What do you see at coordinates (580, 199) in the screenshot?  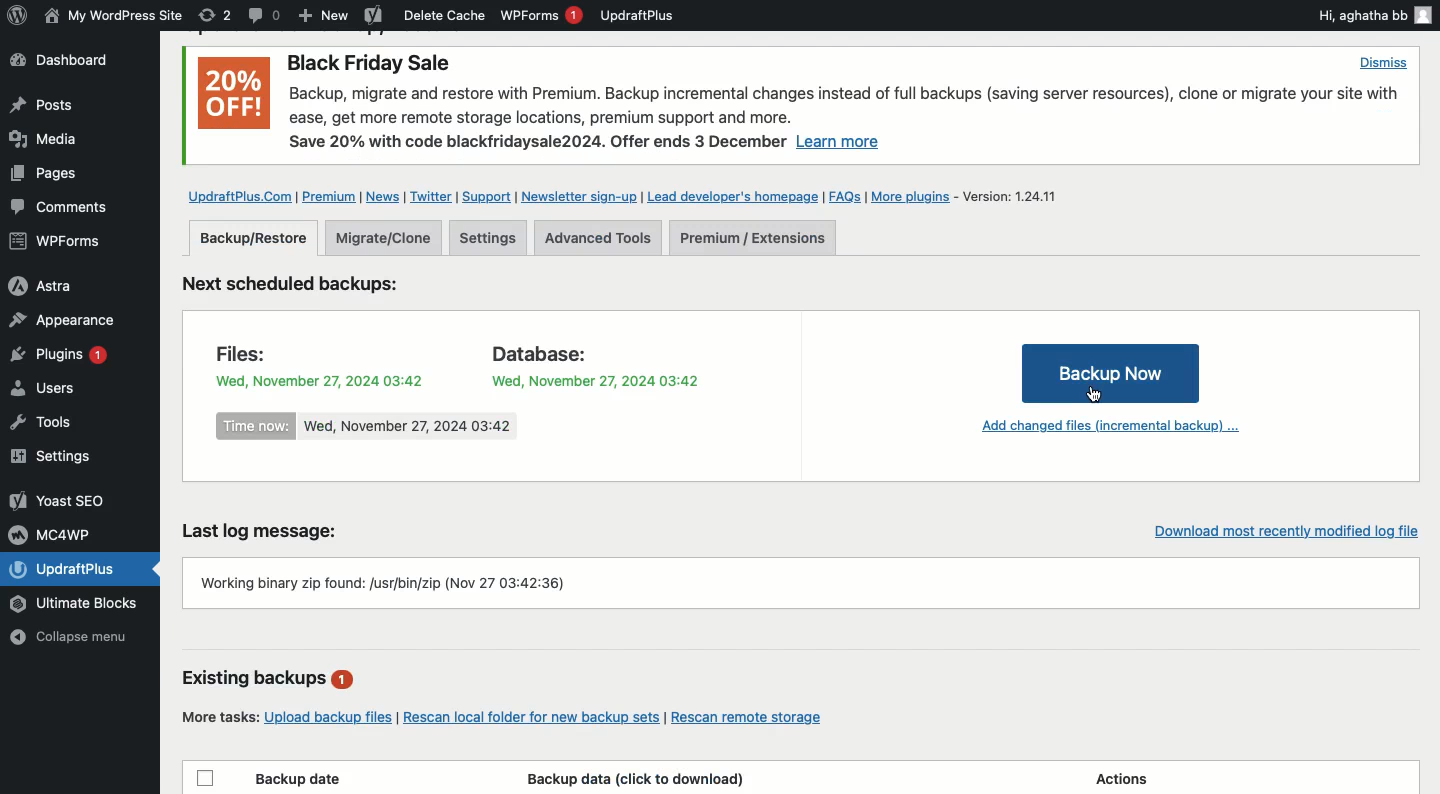 I see `Newsletter sign up` at bounding box center [580, 199].